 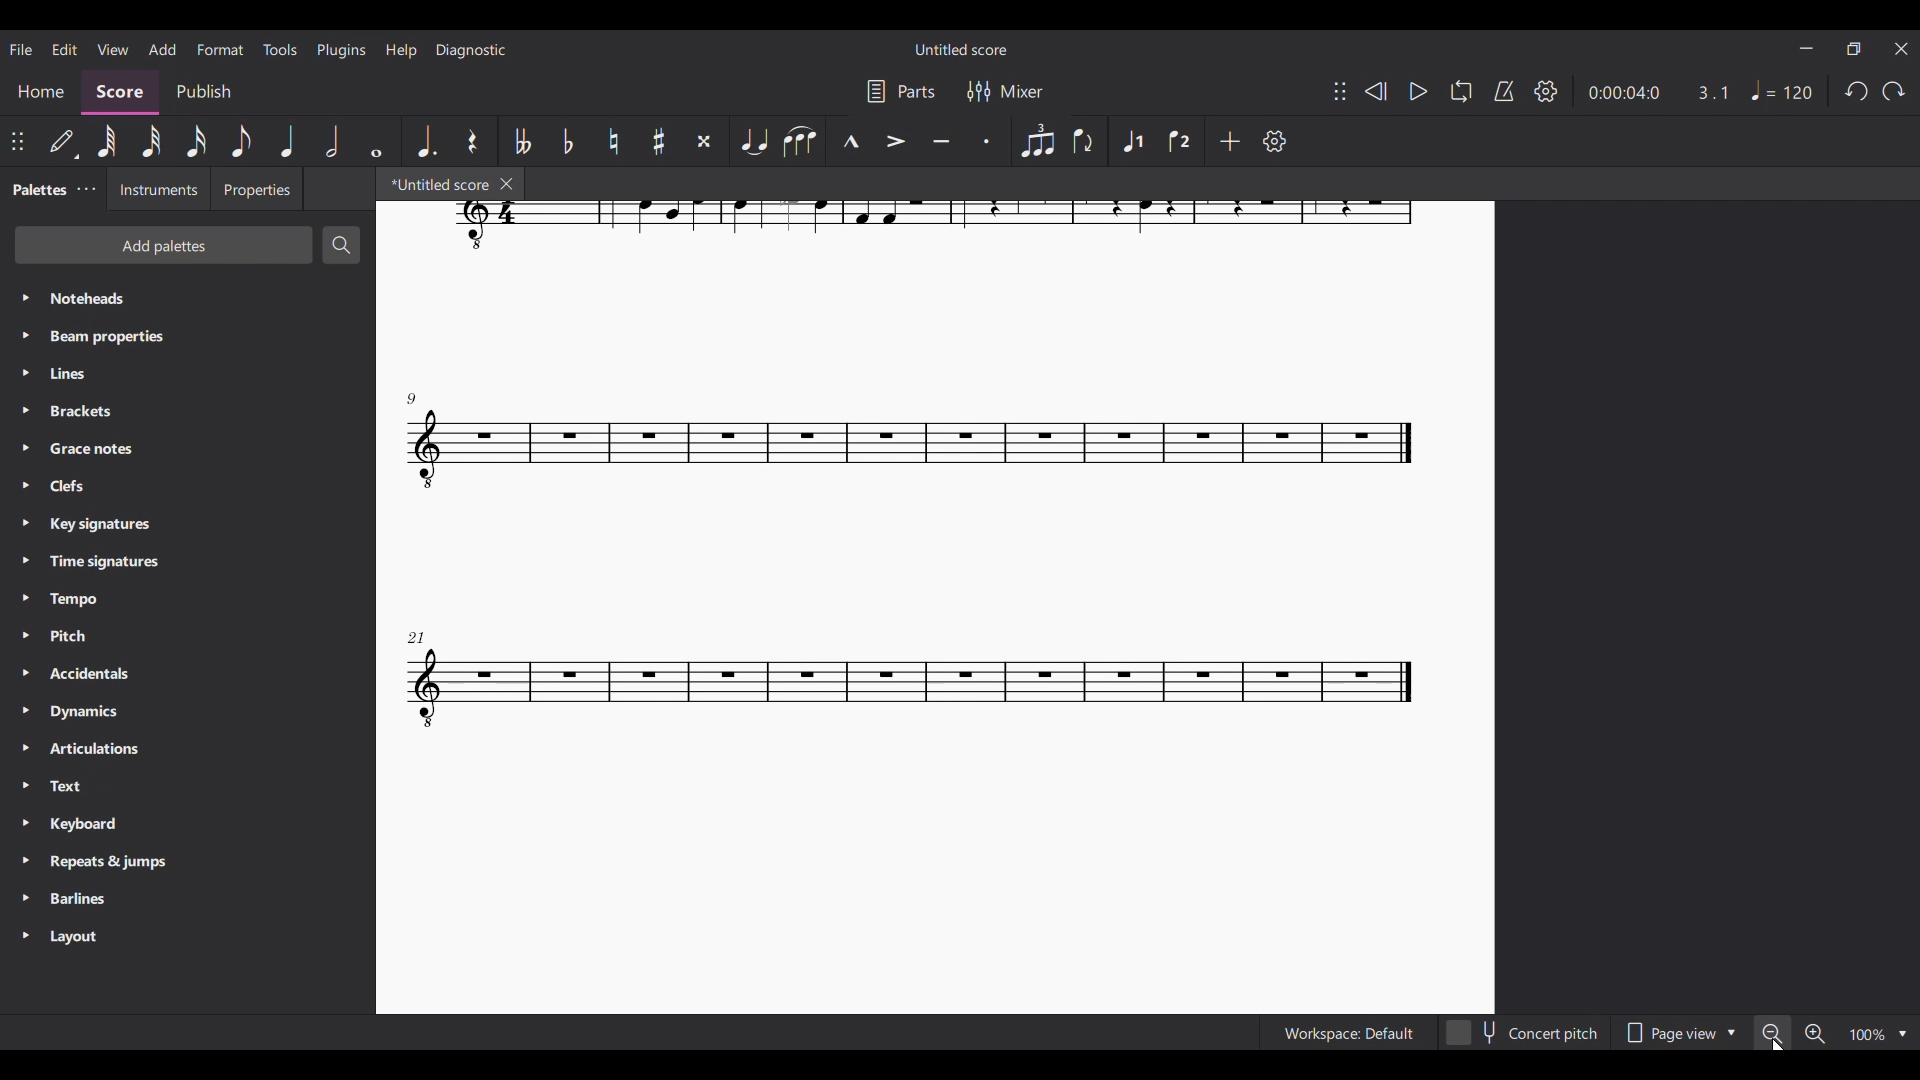 I want to click on Search, so click(x=341, y=245).